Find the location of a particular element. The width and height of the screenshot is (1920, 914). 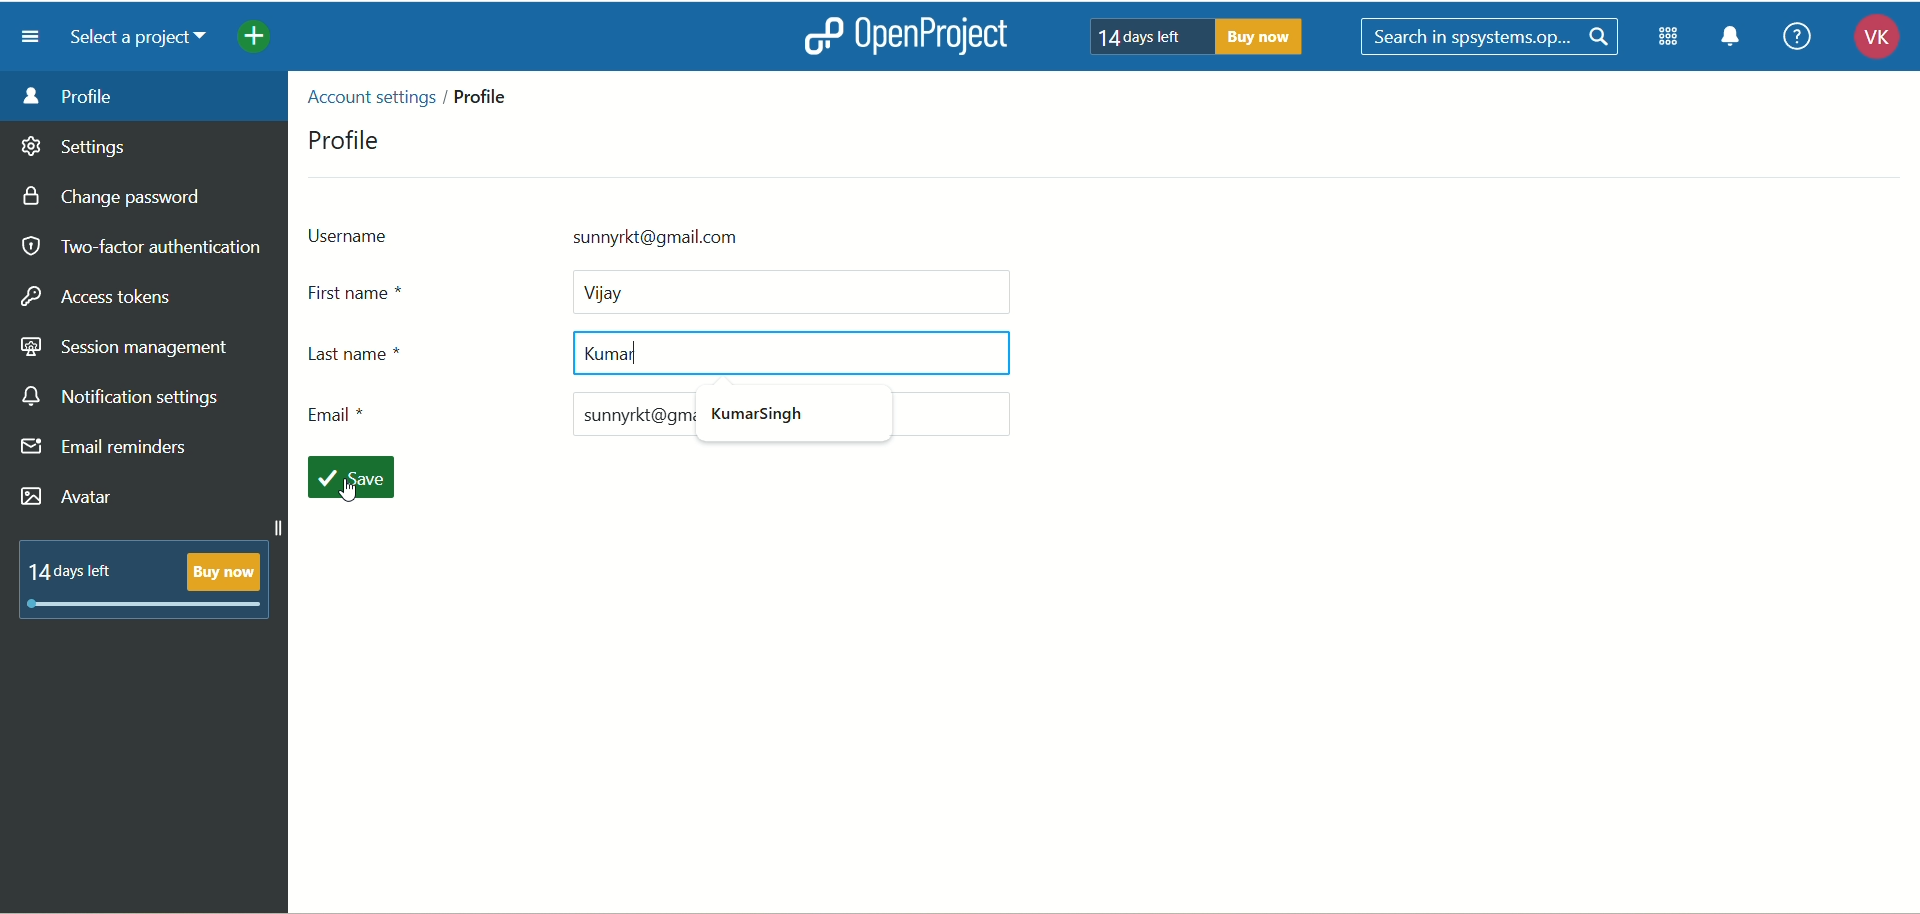

cursor is located at coordinates (346, 492).